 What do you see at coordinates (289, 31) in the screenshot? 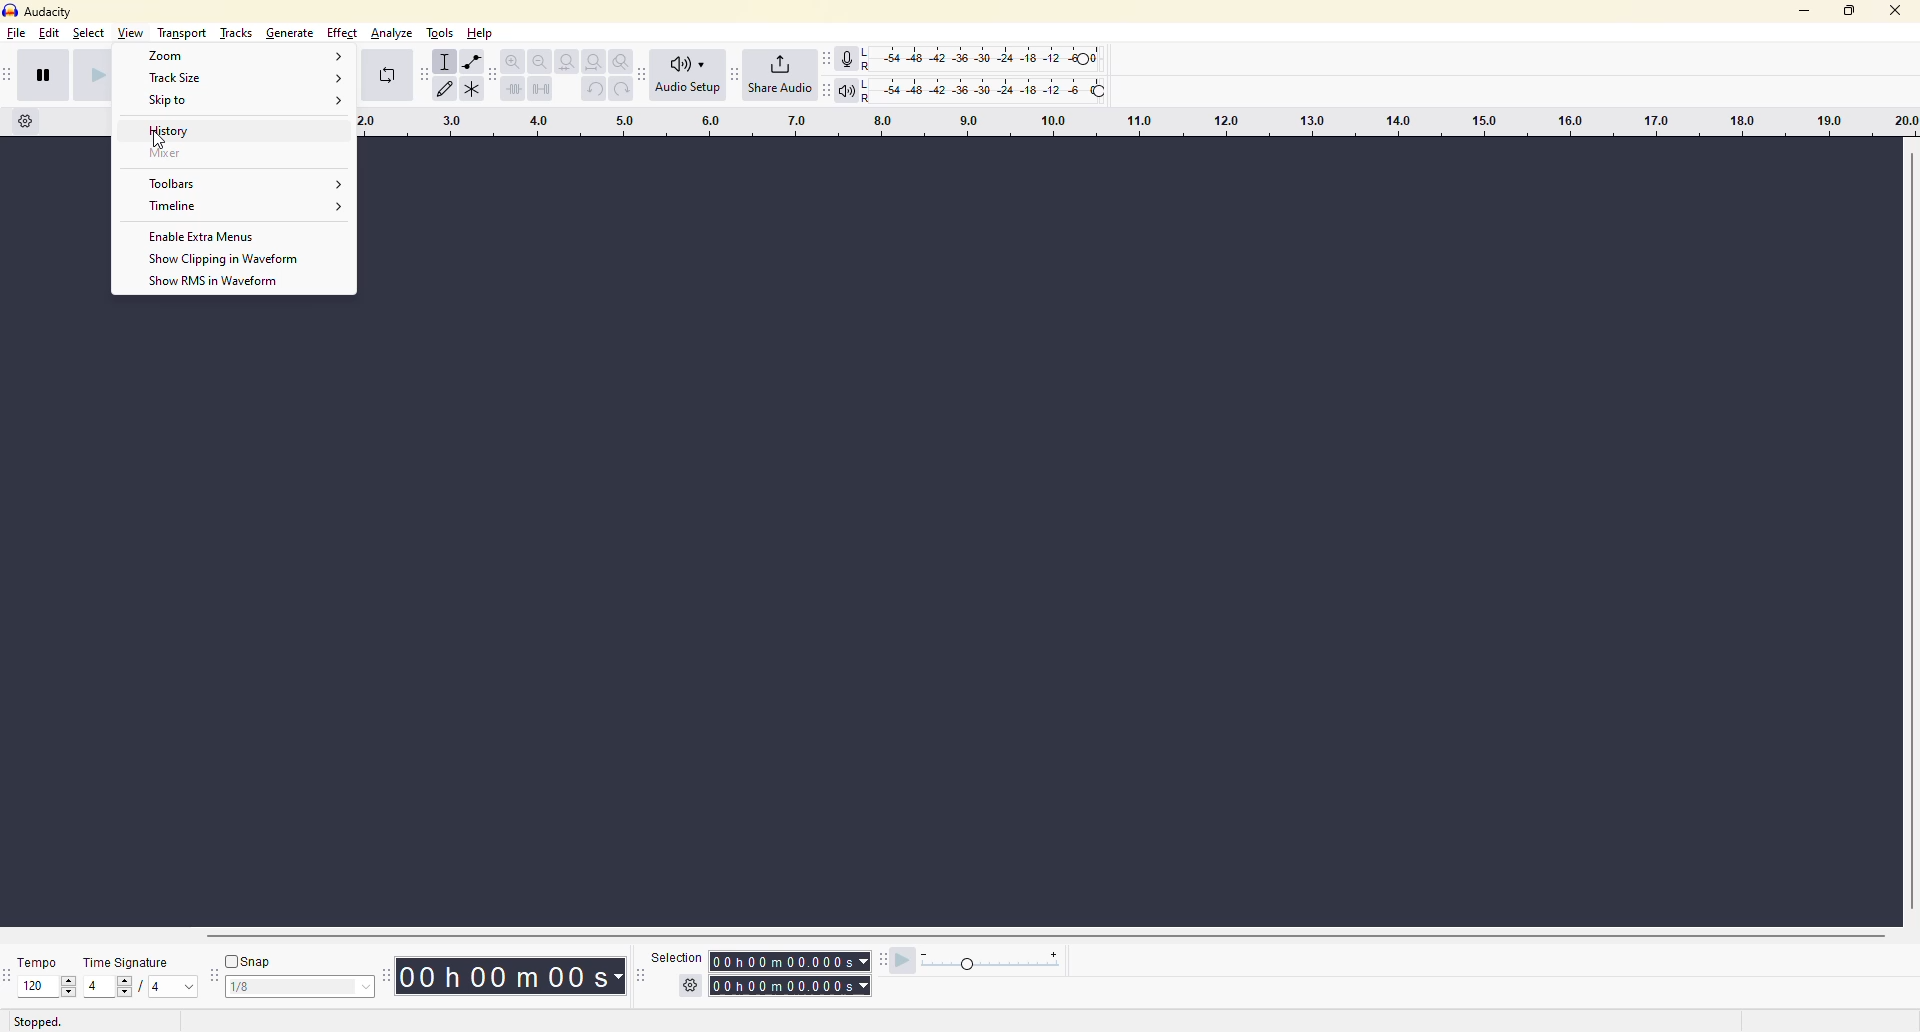
I see `generate` at bounding box center [289, 31].